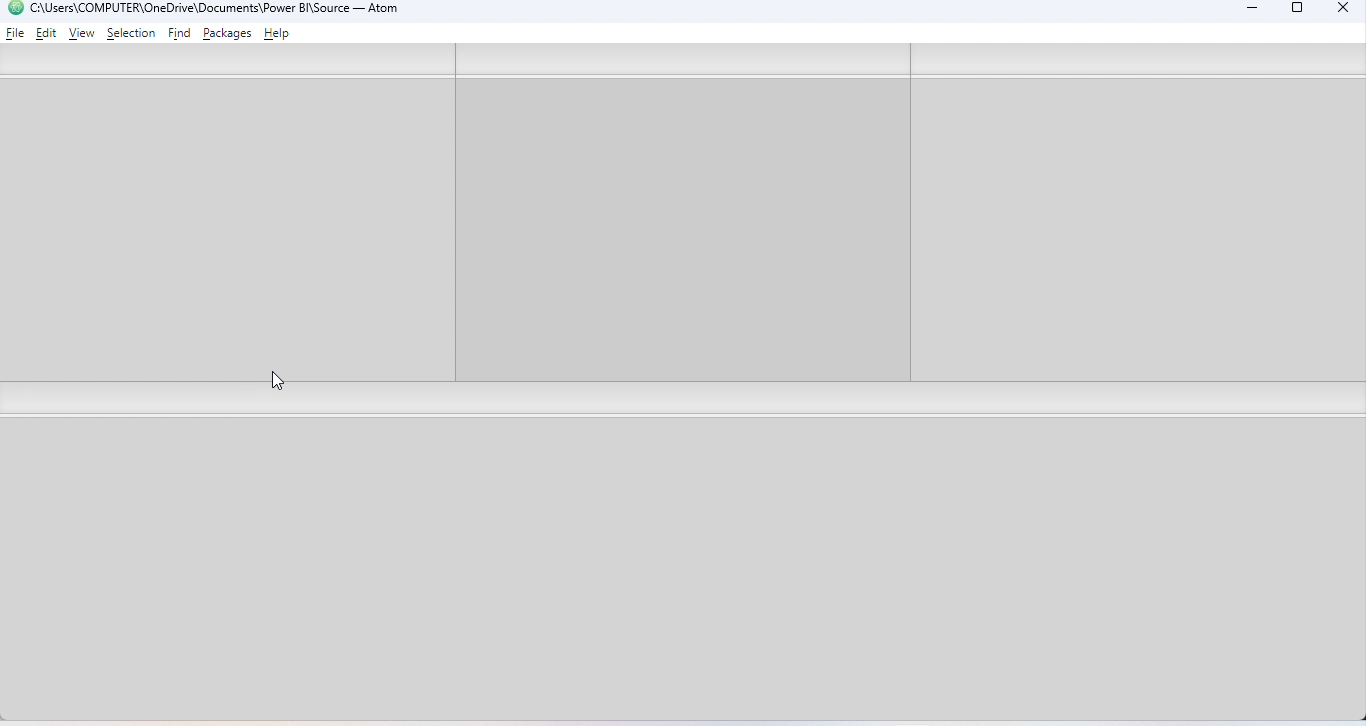 The height and width of the screenshot is (726, 1366). What do you see at coordinates (230, 33) in the screenshot?
I see `Packages` at bounding box center [230, 33].